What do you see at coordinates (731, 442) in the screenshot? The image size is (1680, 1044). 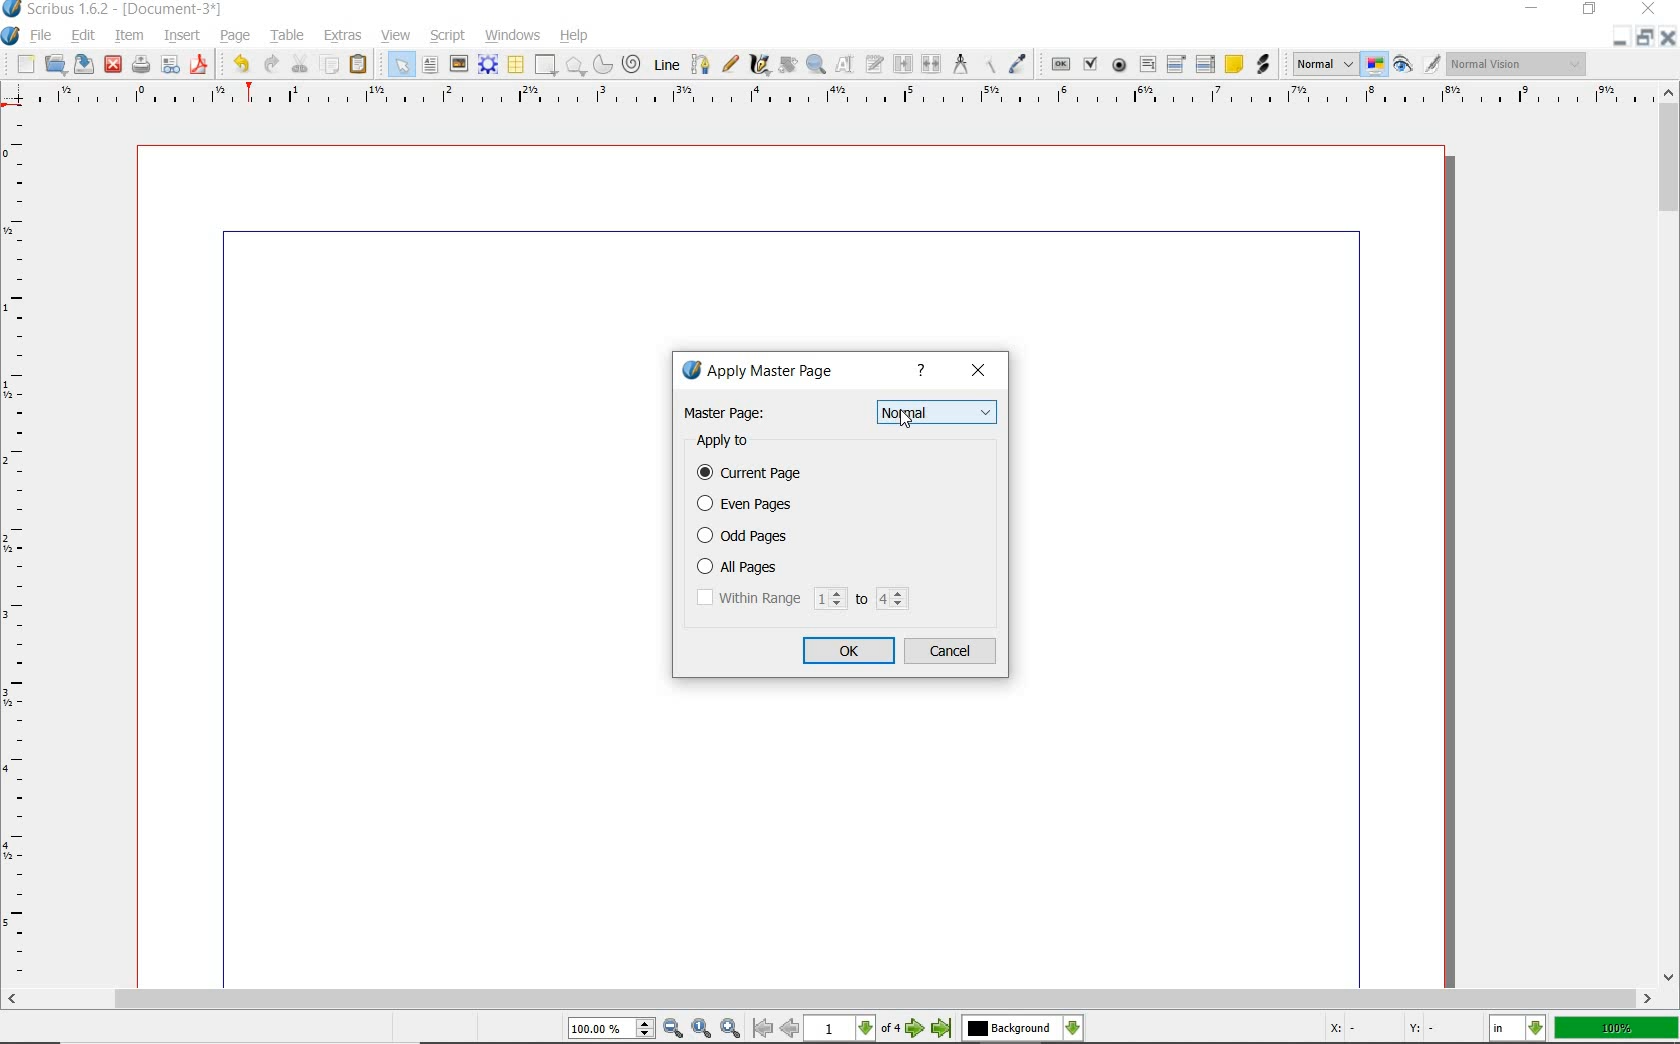 I see `apply to` at bounding box center [731, 442].